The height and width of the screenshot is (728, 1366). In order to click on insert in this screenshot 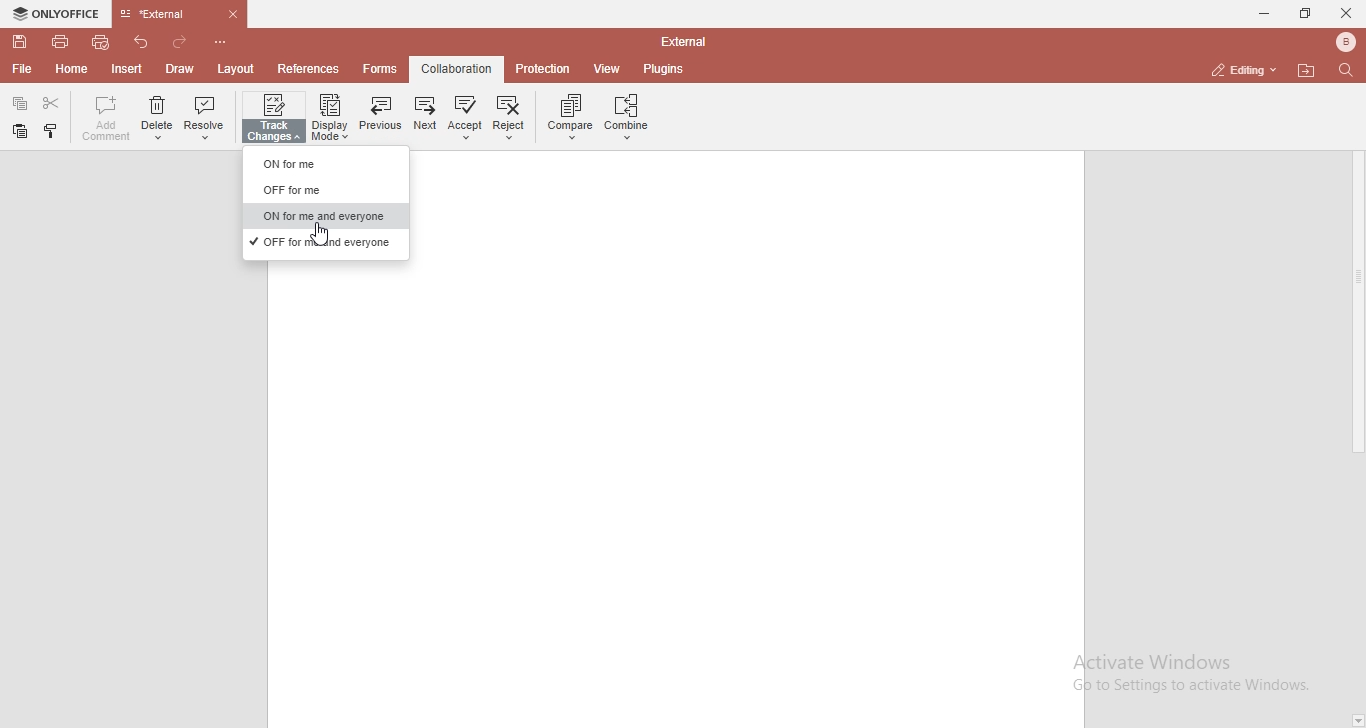, I will do `click(129, 69)`.